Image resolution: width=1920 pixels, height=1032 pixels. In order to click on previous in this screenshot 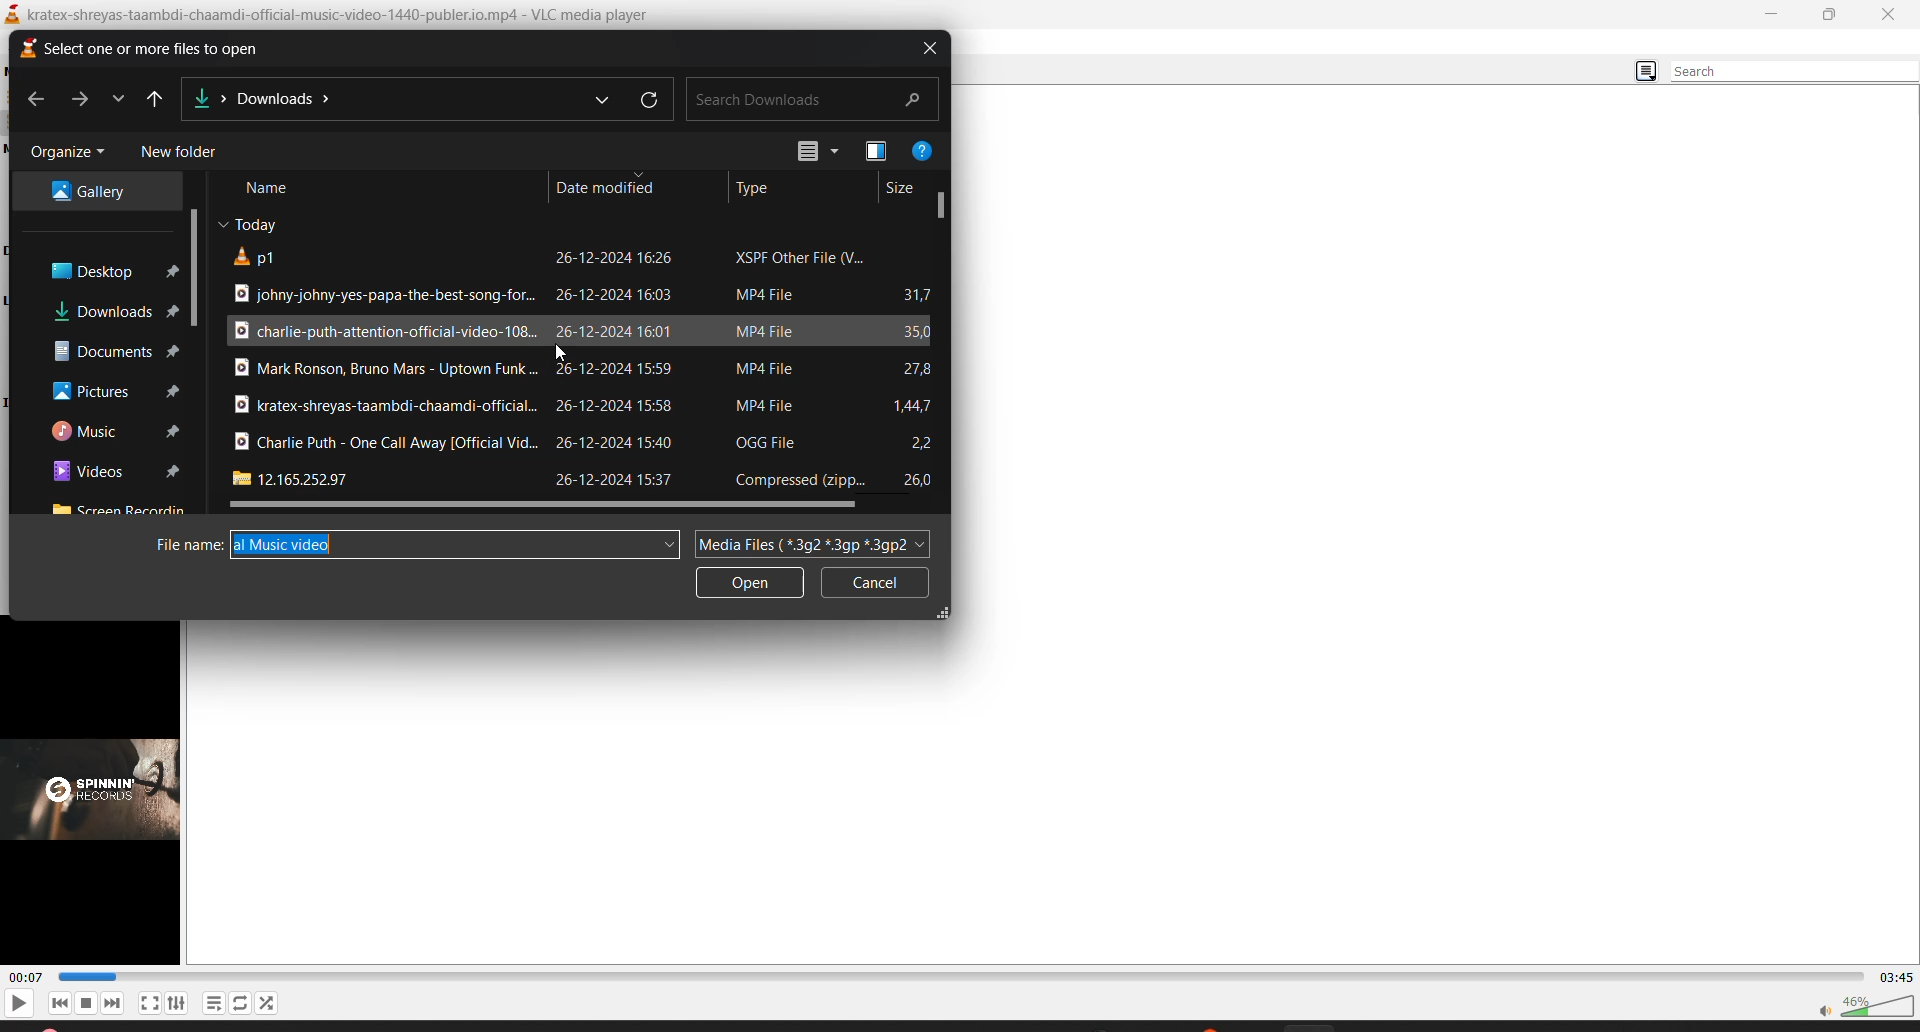, I will do `click(60, 1003)`.